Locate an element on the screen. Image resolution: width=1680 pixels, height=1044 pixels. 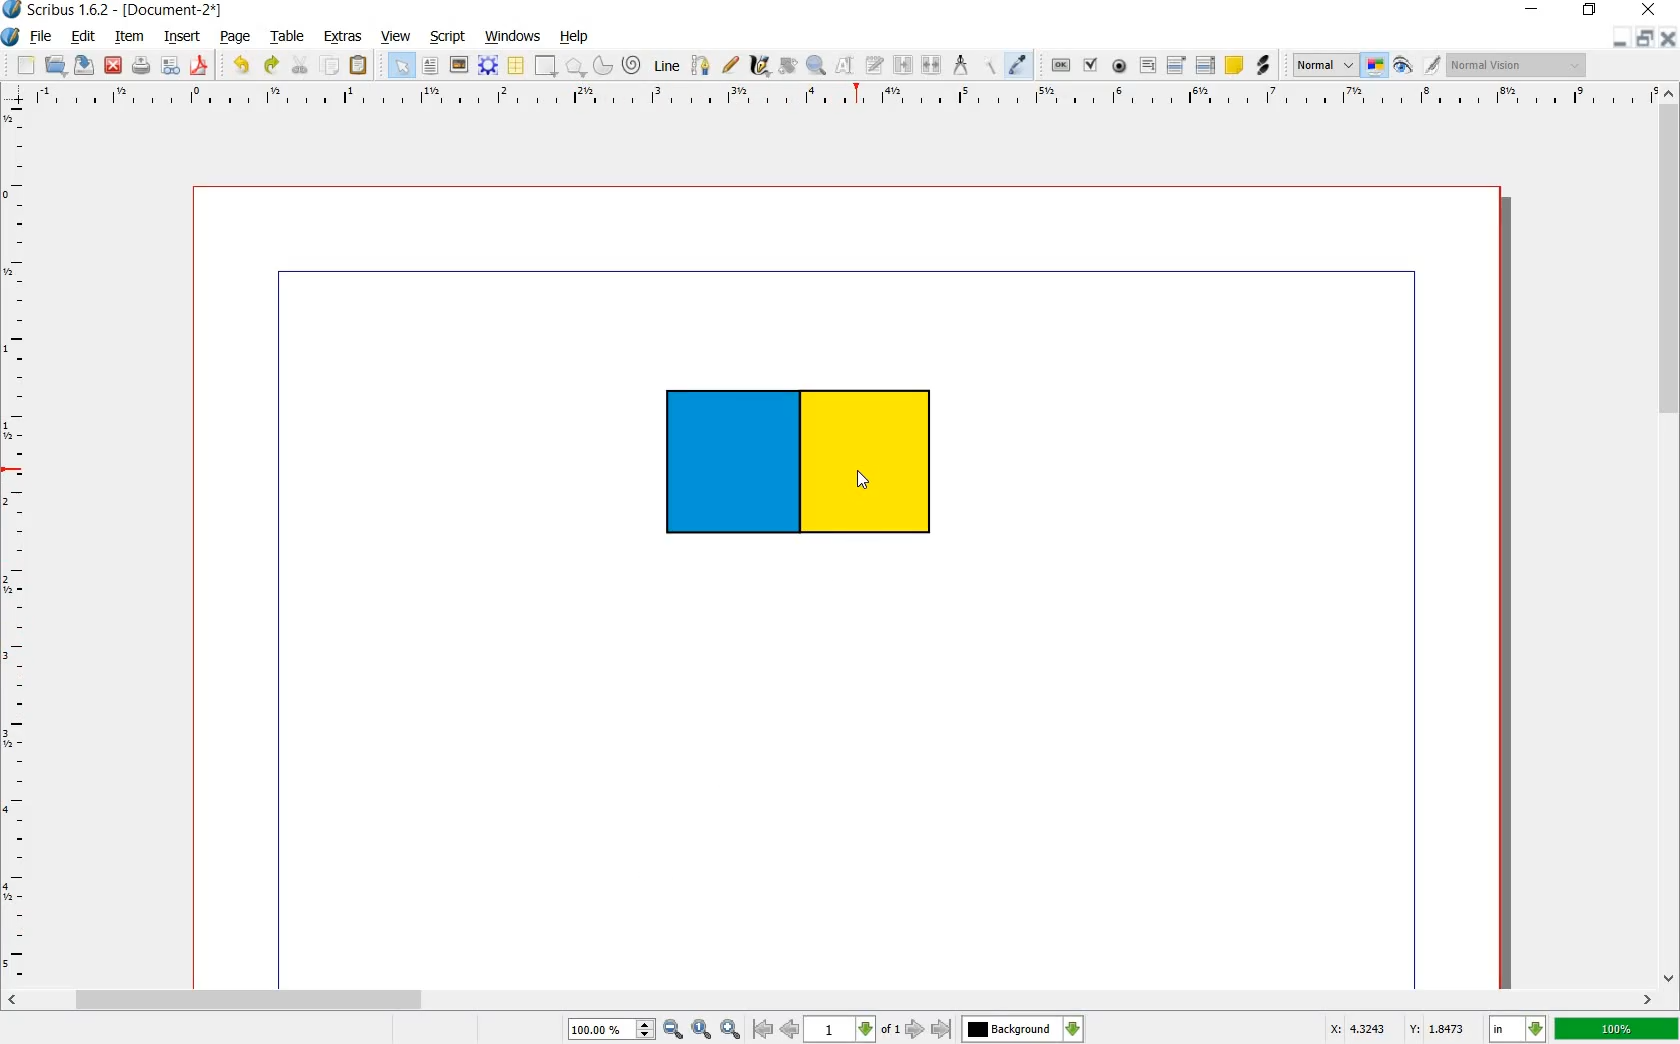
spiral is located at coordinates (631, 64).